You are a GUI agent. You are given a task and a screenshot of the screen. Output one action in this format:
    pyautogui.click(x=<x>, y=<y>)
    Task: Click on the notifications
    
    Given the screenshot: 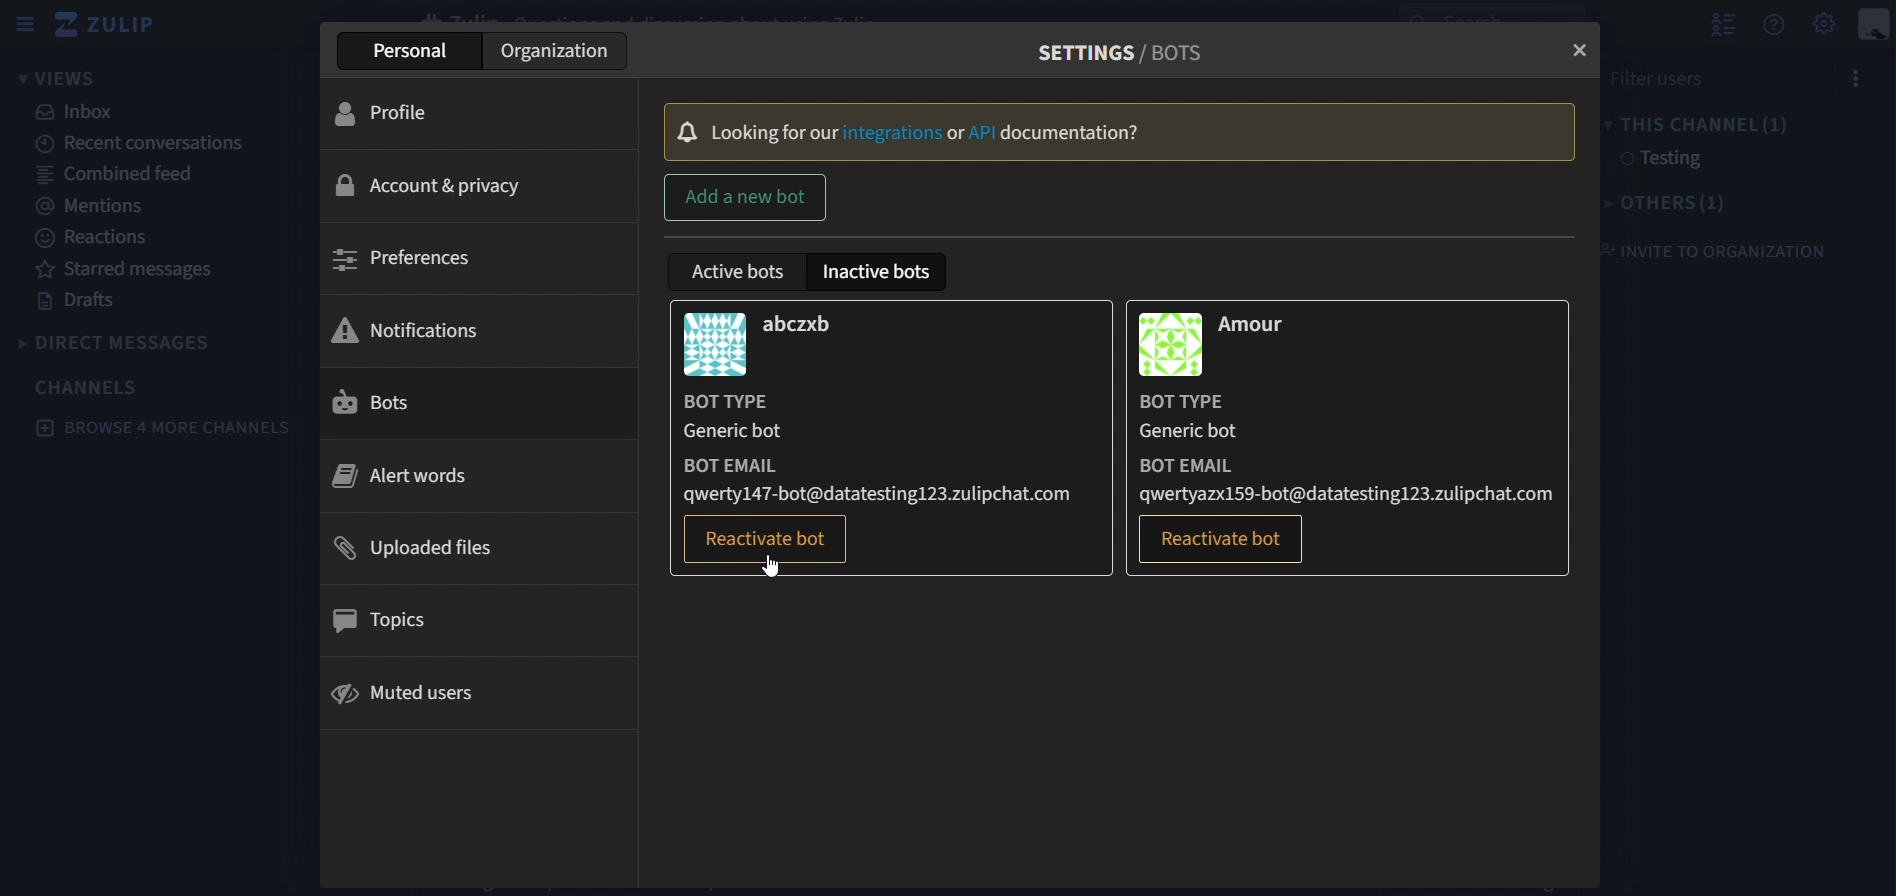 What is the action you would take?
    pyautogui.click(x=406, y=328)
    